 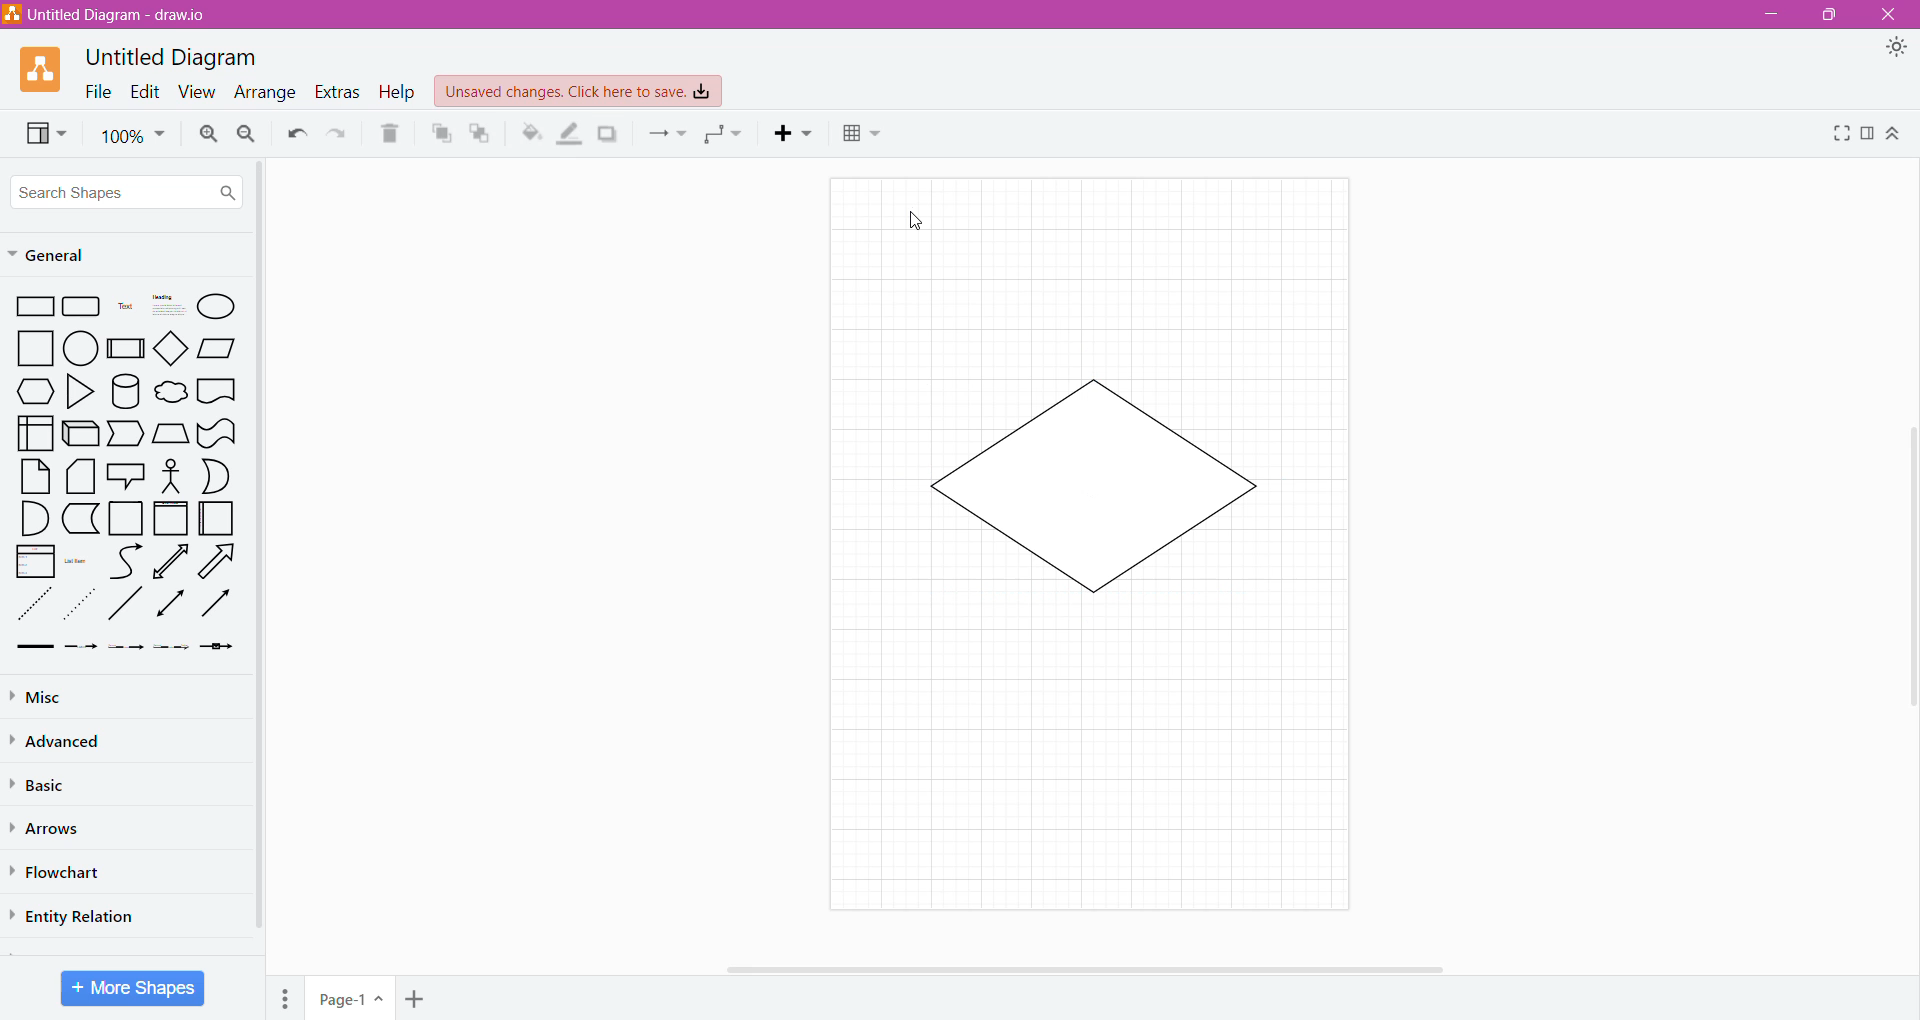 What do you see at coordinates (79, 434) in the screenshot?
I see `Cube` at bounding box center [79, 434].